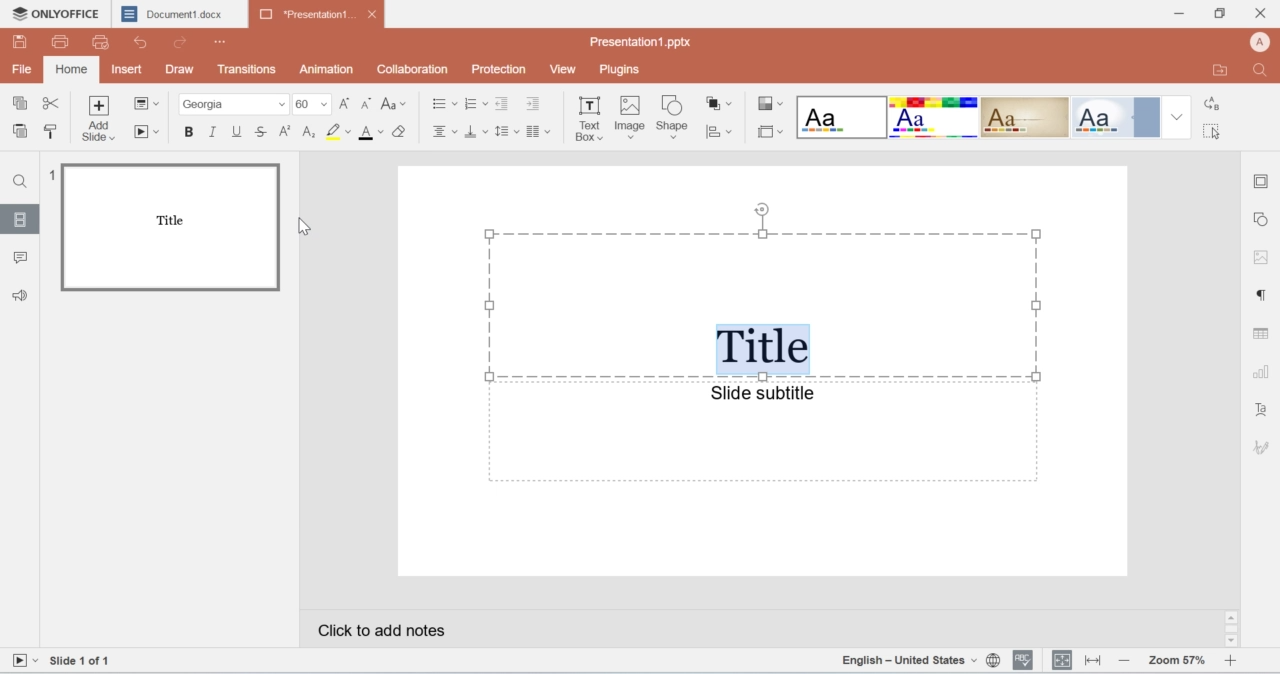 Image resolution: width=1280 pixels, height=674 pixels. Describe the element at coordinates (288, 131) in the screenshot. I see `raised to` at that location.